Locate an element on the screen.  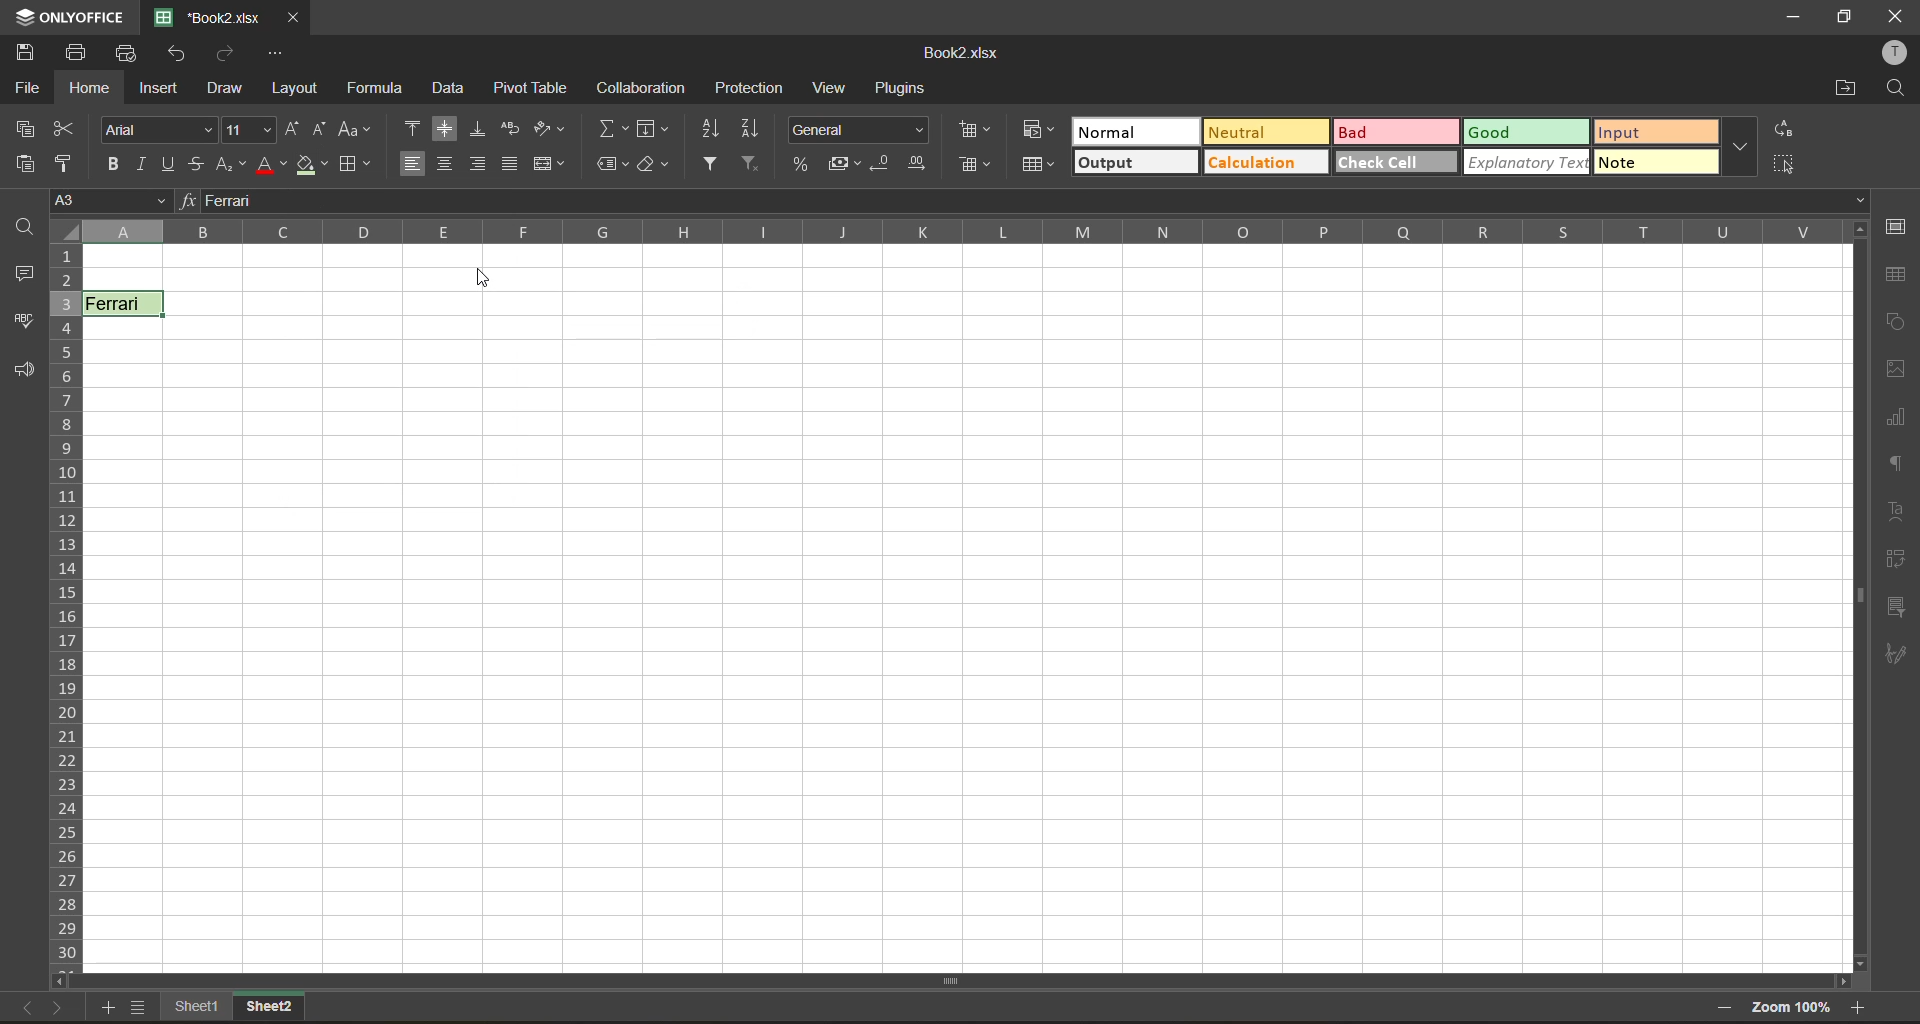
justified is located at coordinates (510, 167).